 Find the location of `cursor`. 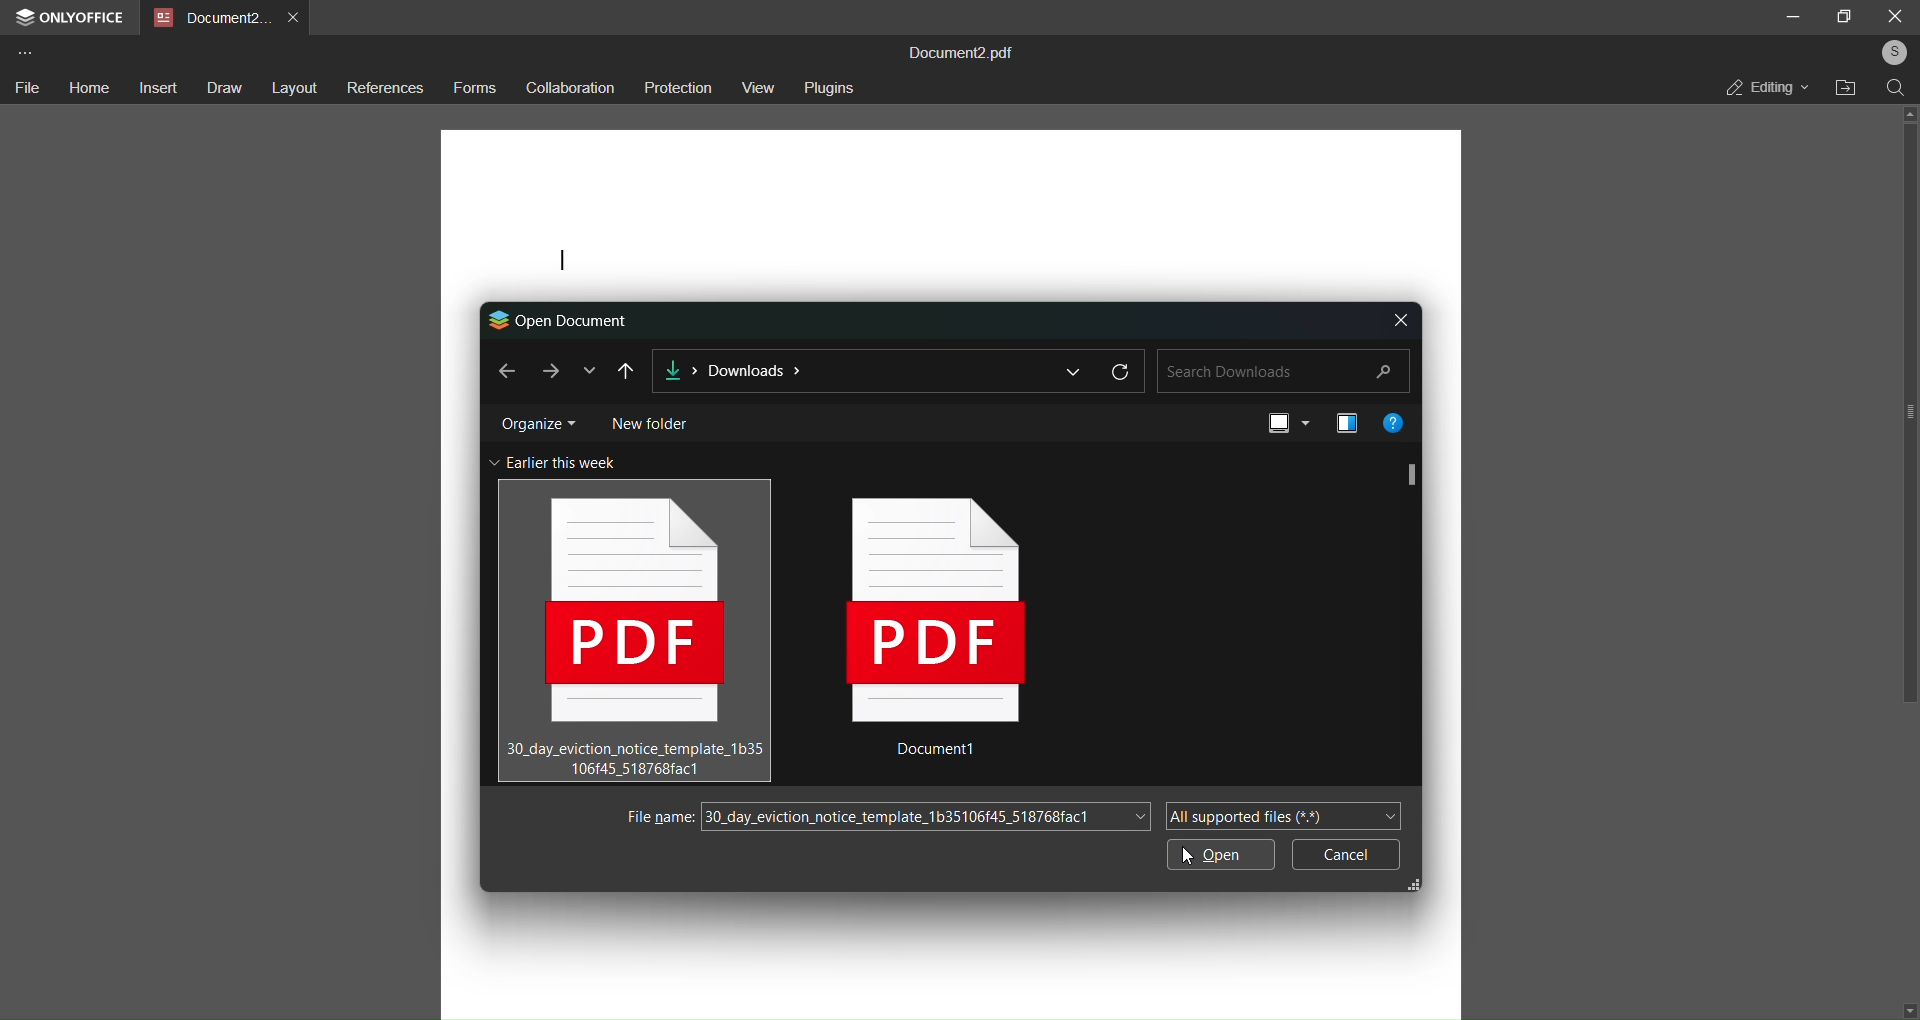

cursor is located at coordinates (666, 574).